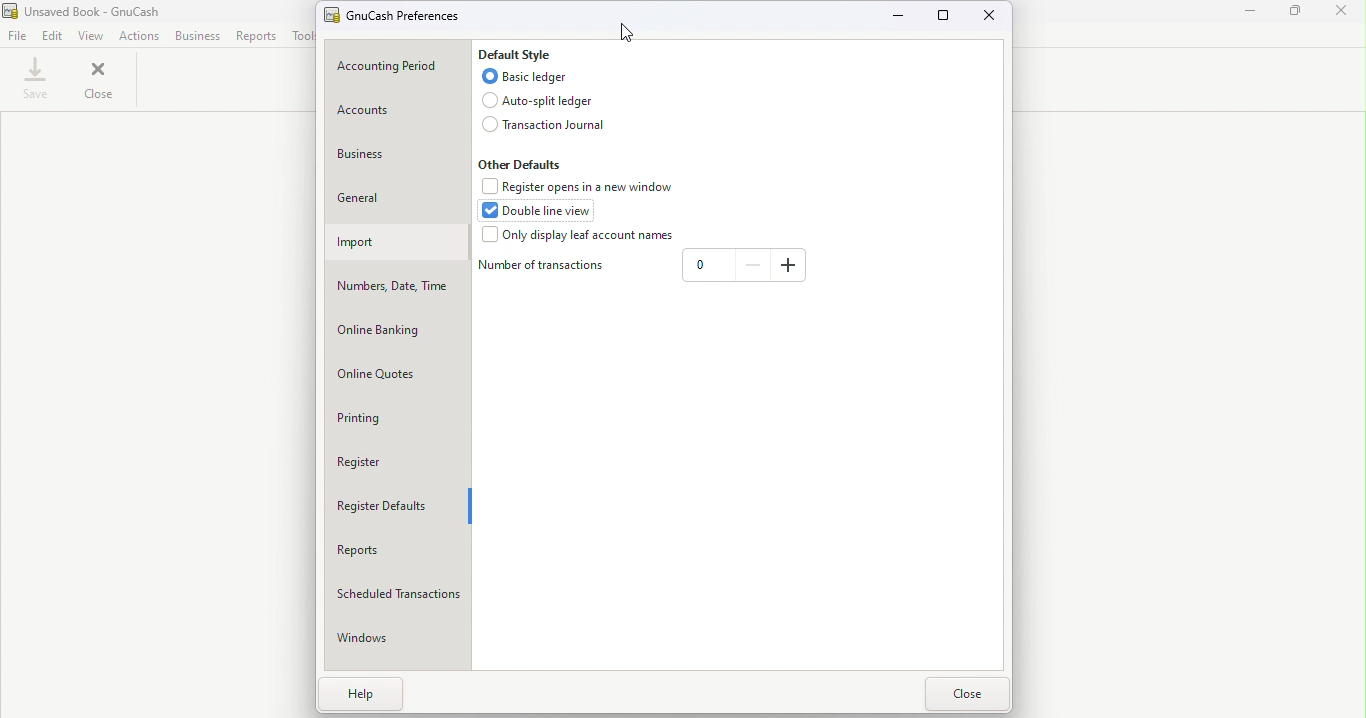 This screenshot has width=1366, height=718. I want to click on Close, so click(94, 82).